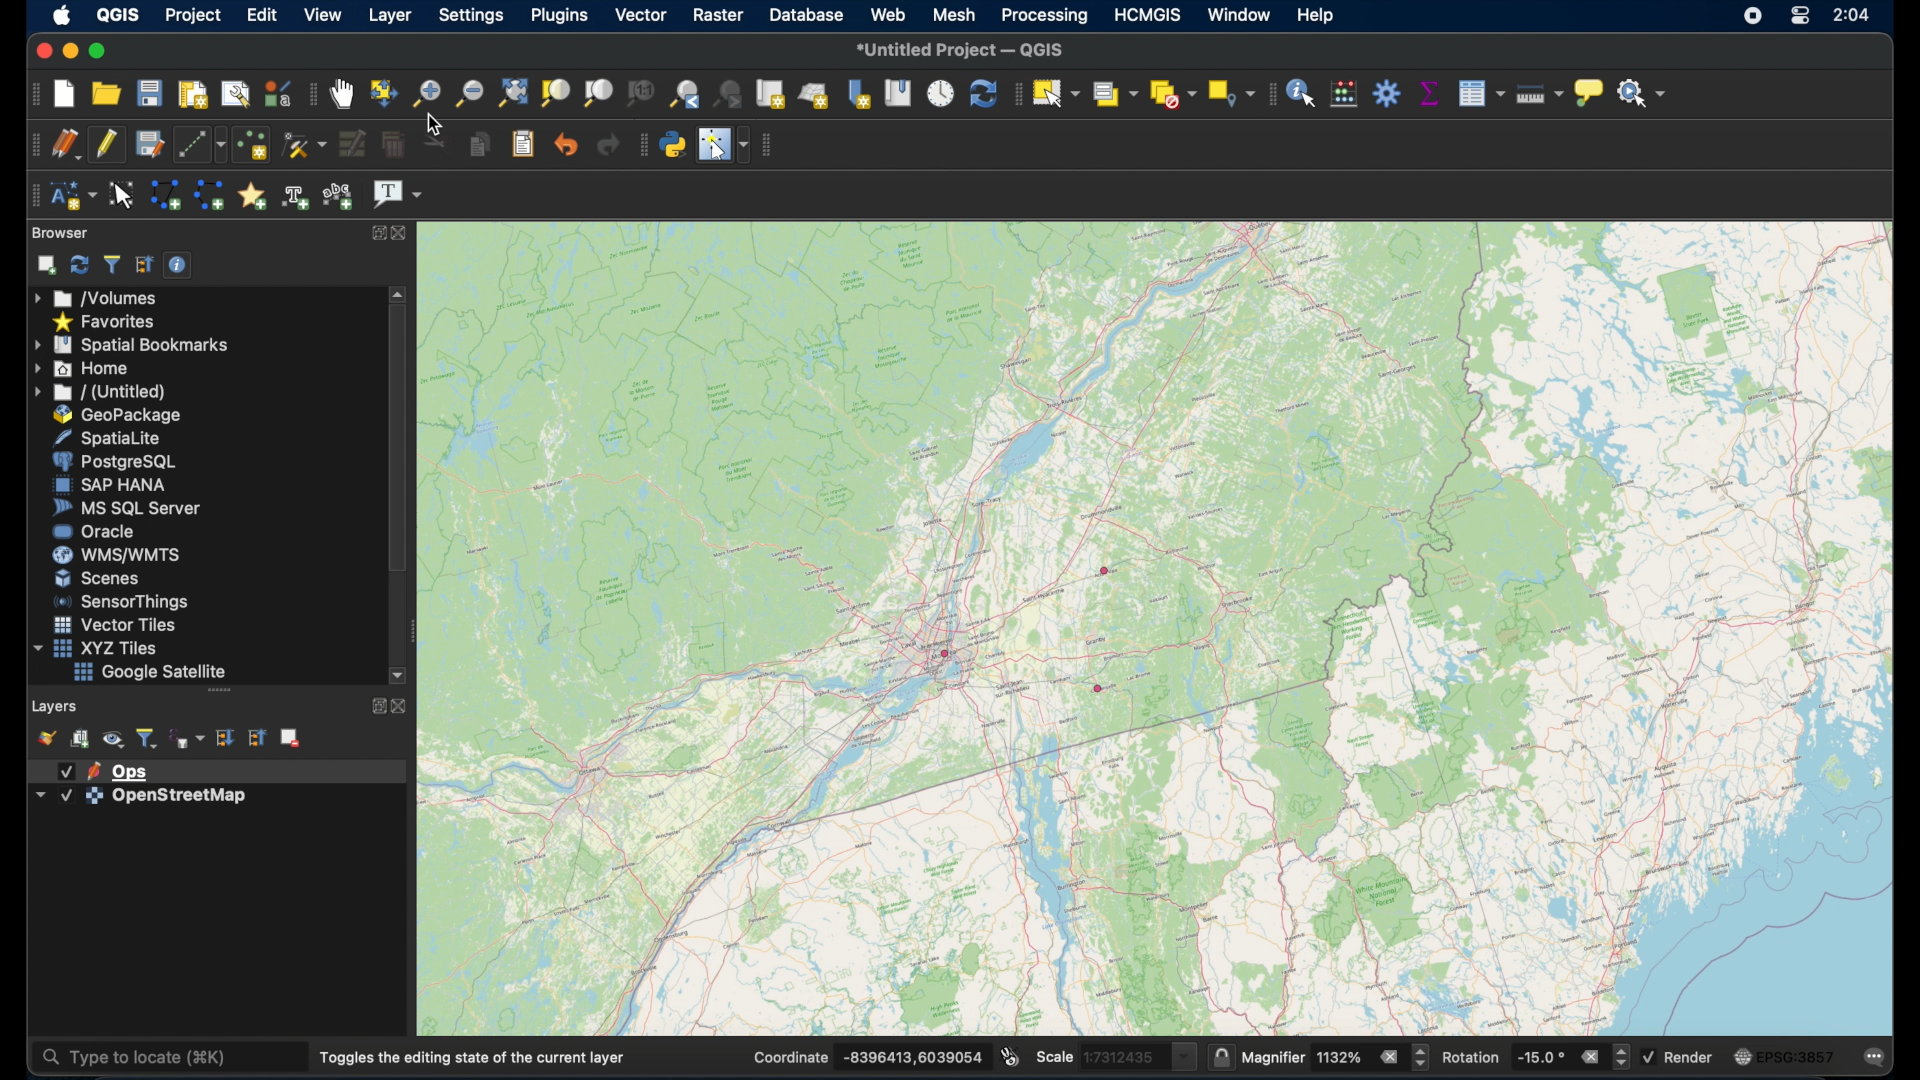 This screenshot has height=1080, width=1920. Describe the element at coordinates (1239, 15) in the screenshot. I see `window` at that location.